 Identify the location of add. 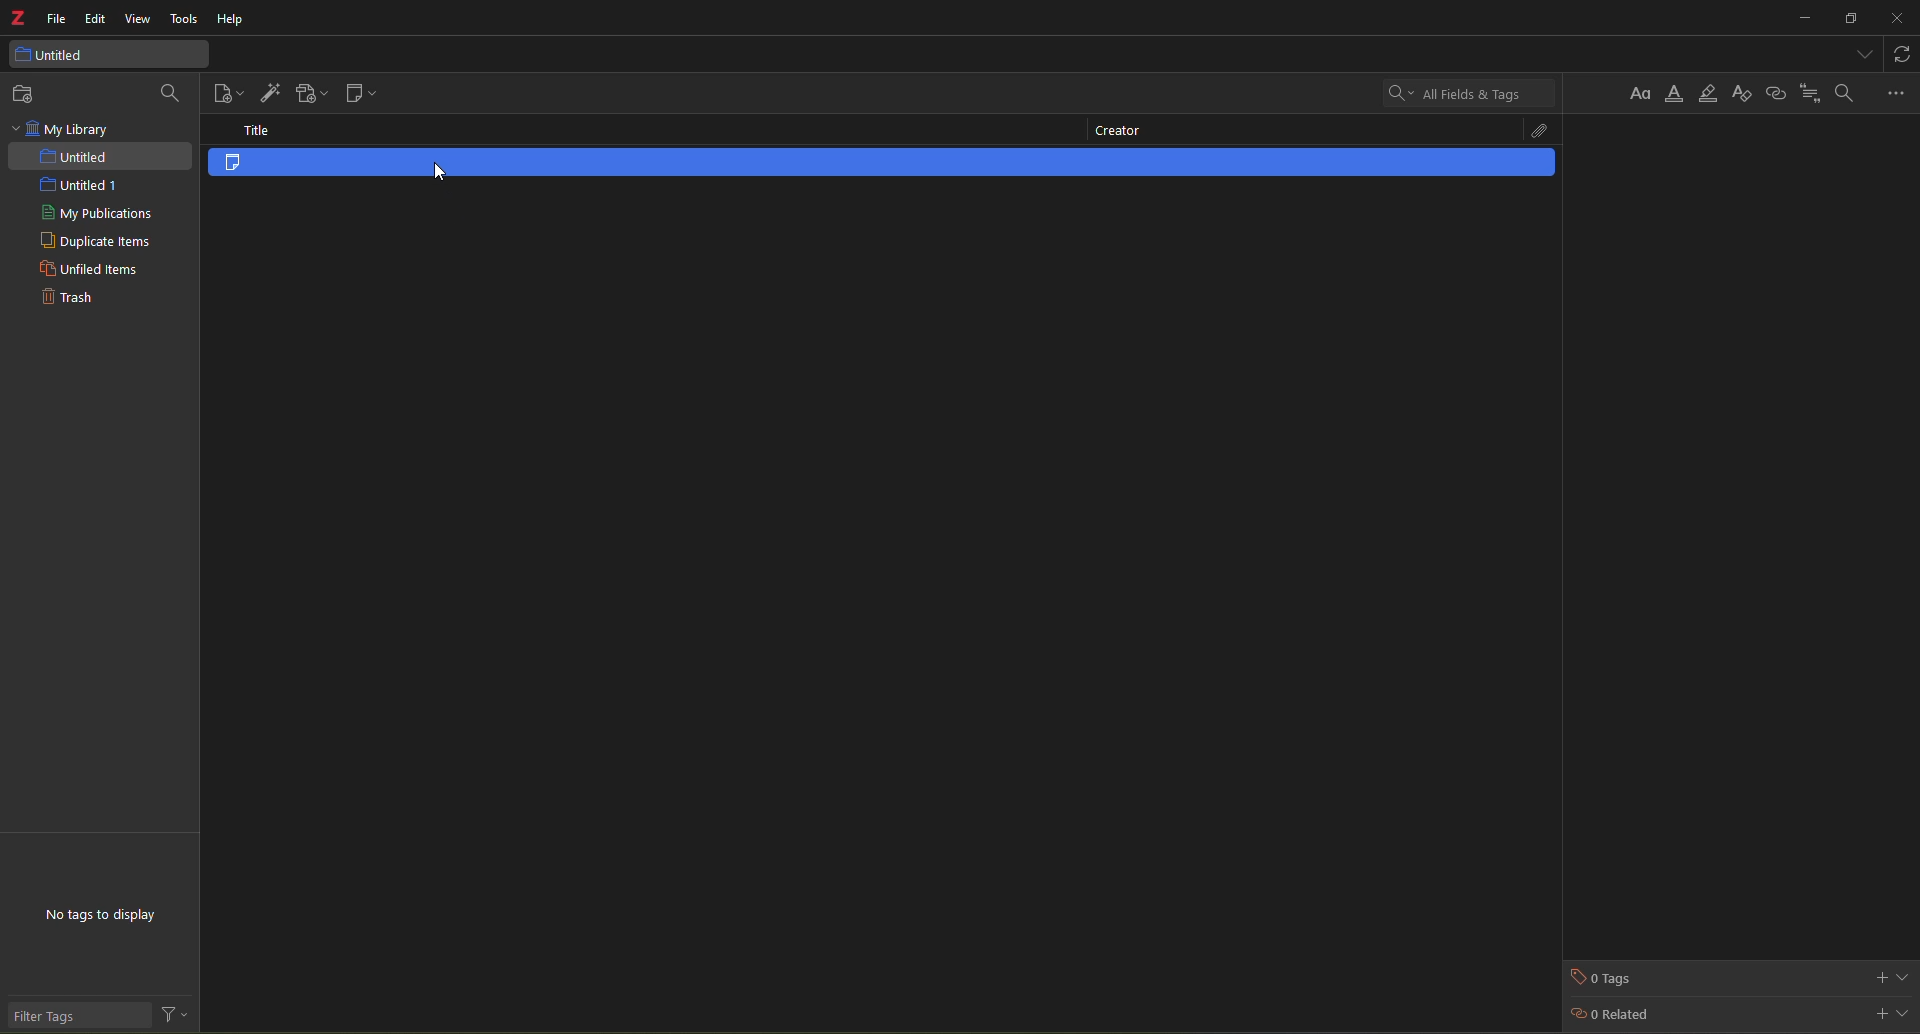
(1878, 1012).